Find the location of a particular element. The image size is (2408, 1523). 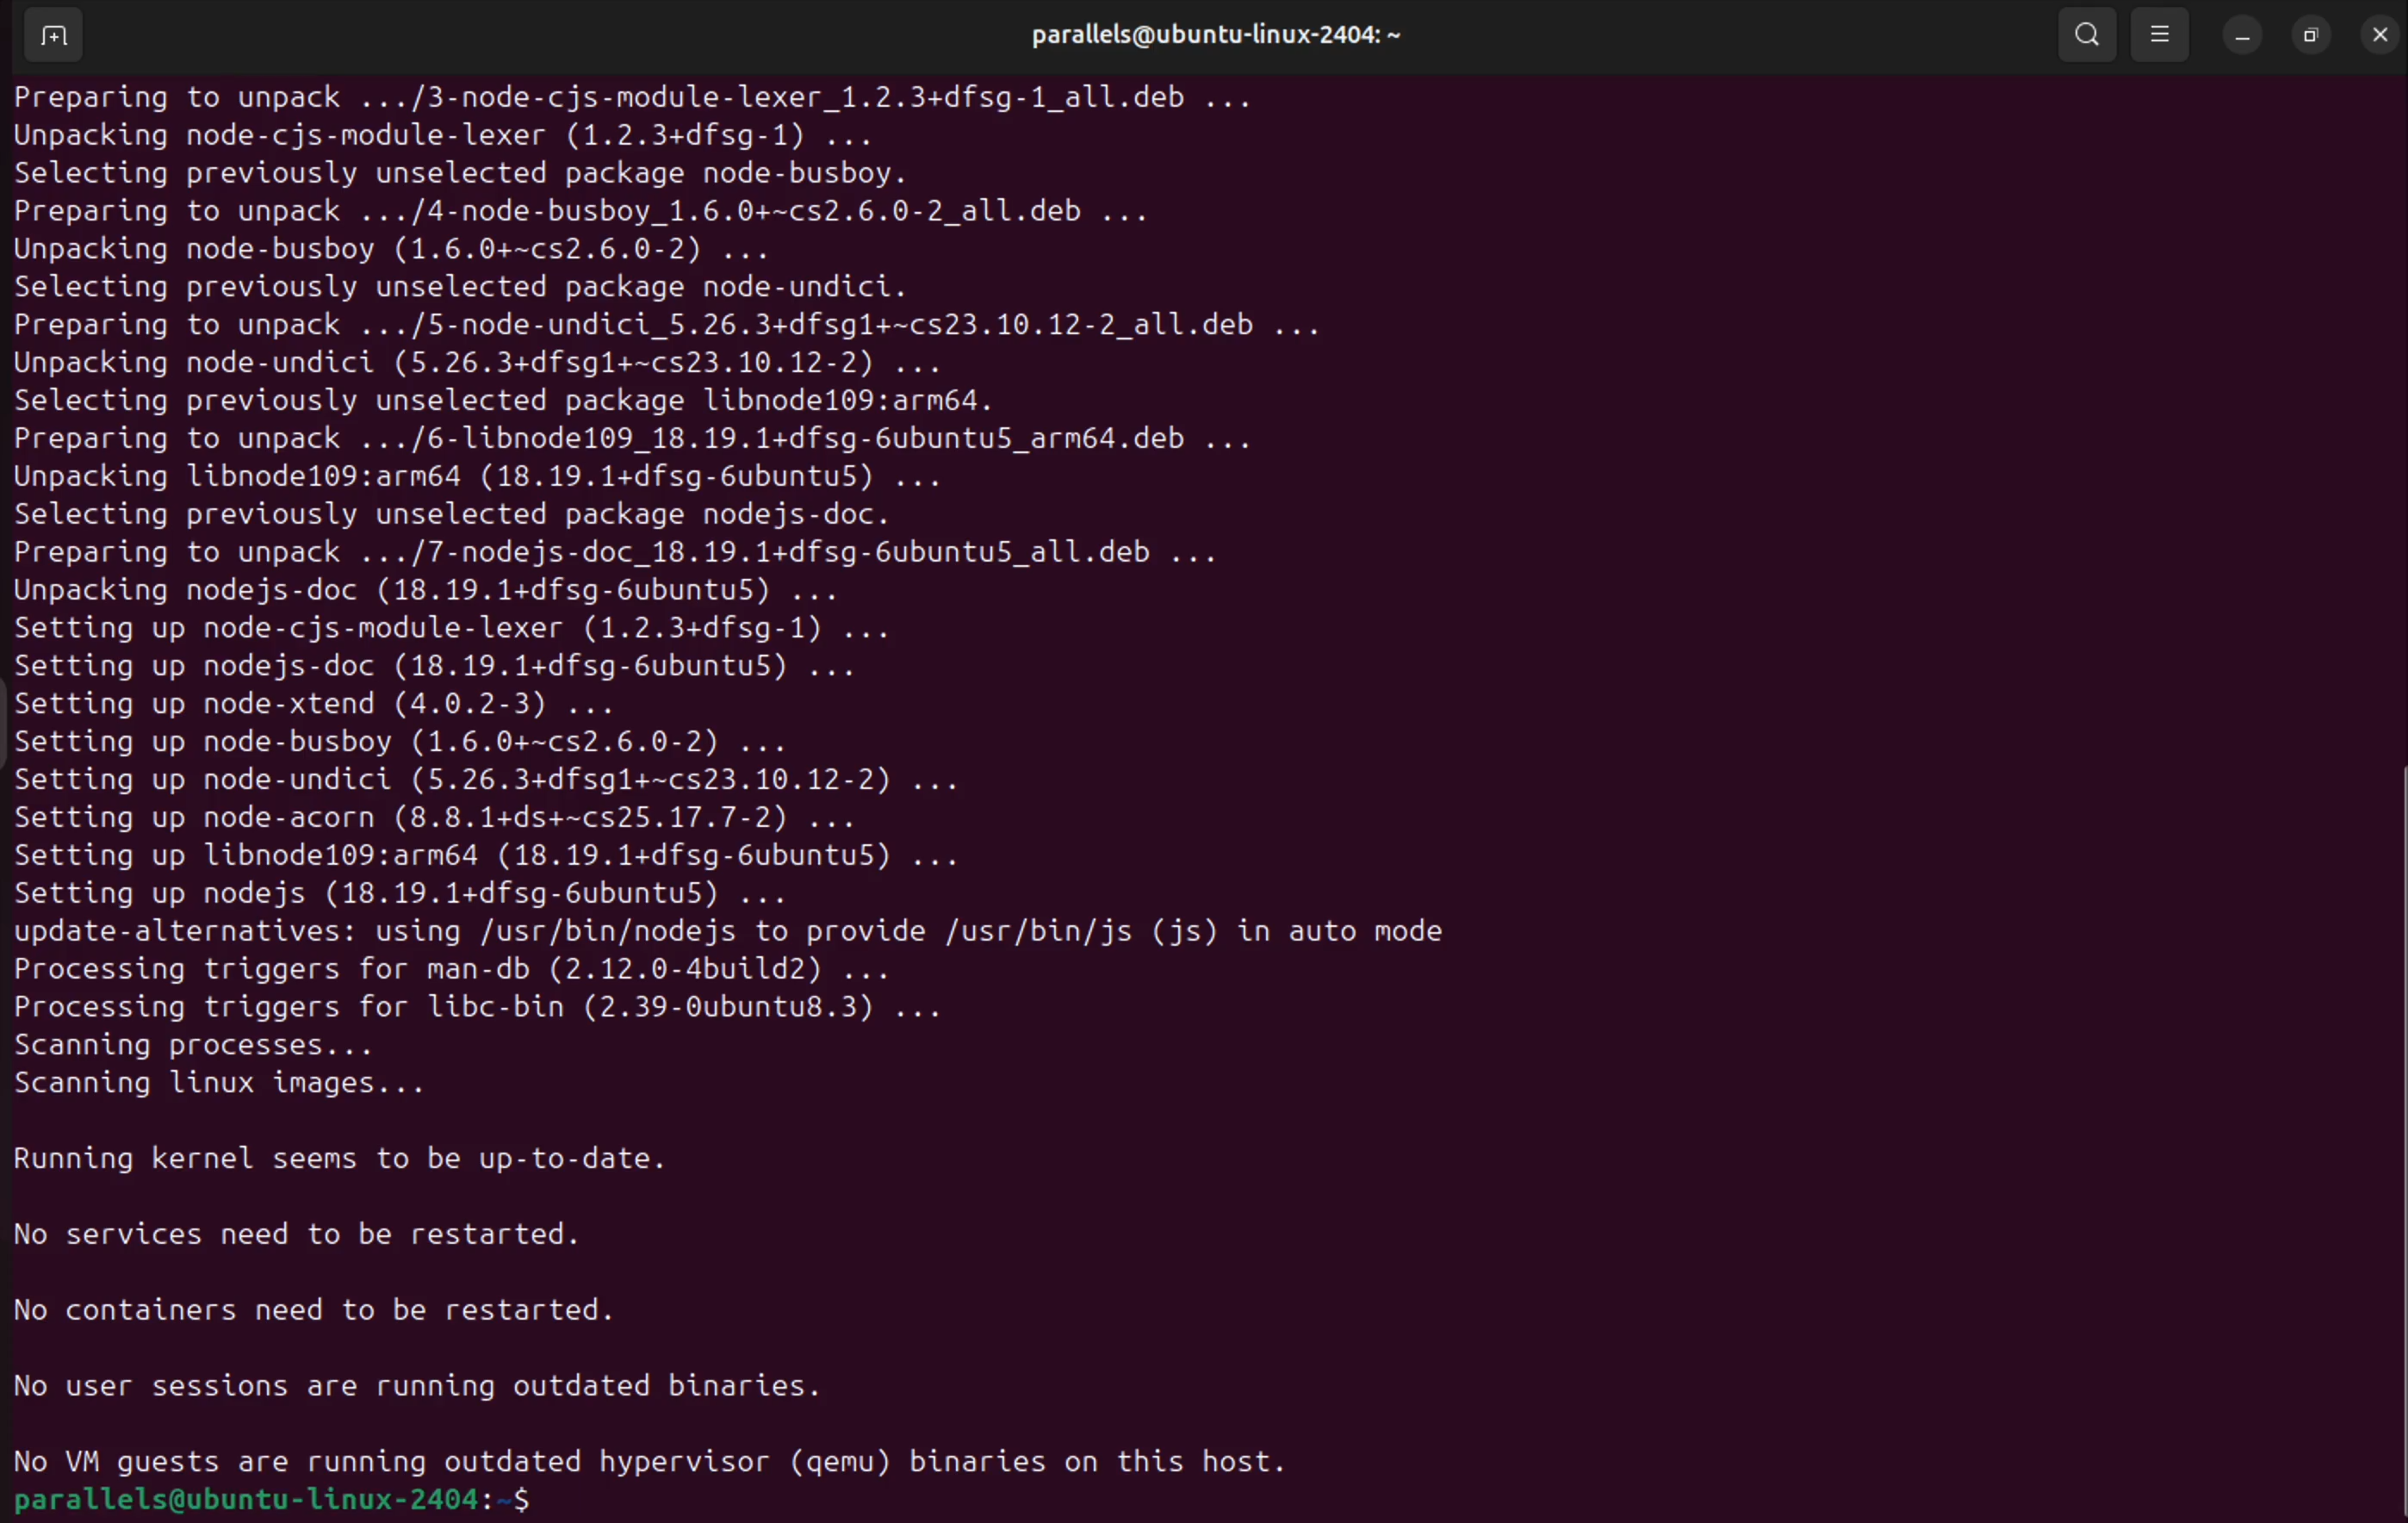

No VM guests are running outdated hypervisor (gemu) binaries on this host. is located at coordinates (675, 1454).